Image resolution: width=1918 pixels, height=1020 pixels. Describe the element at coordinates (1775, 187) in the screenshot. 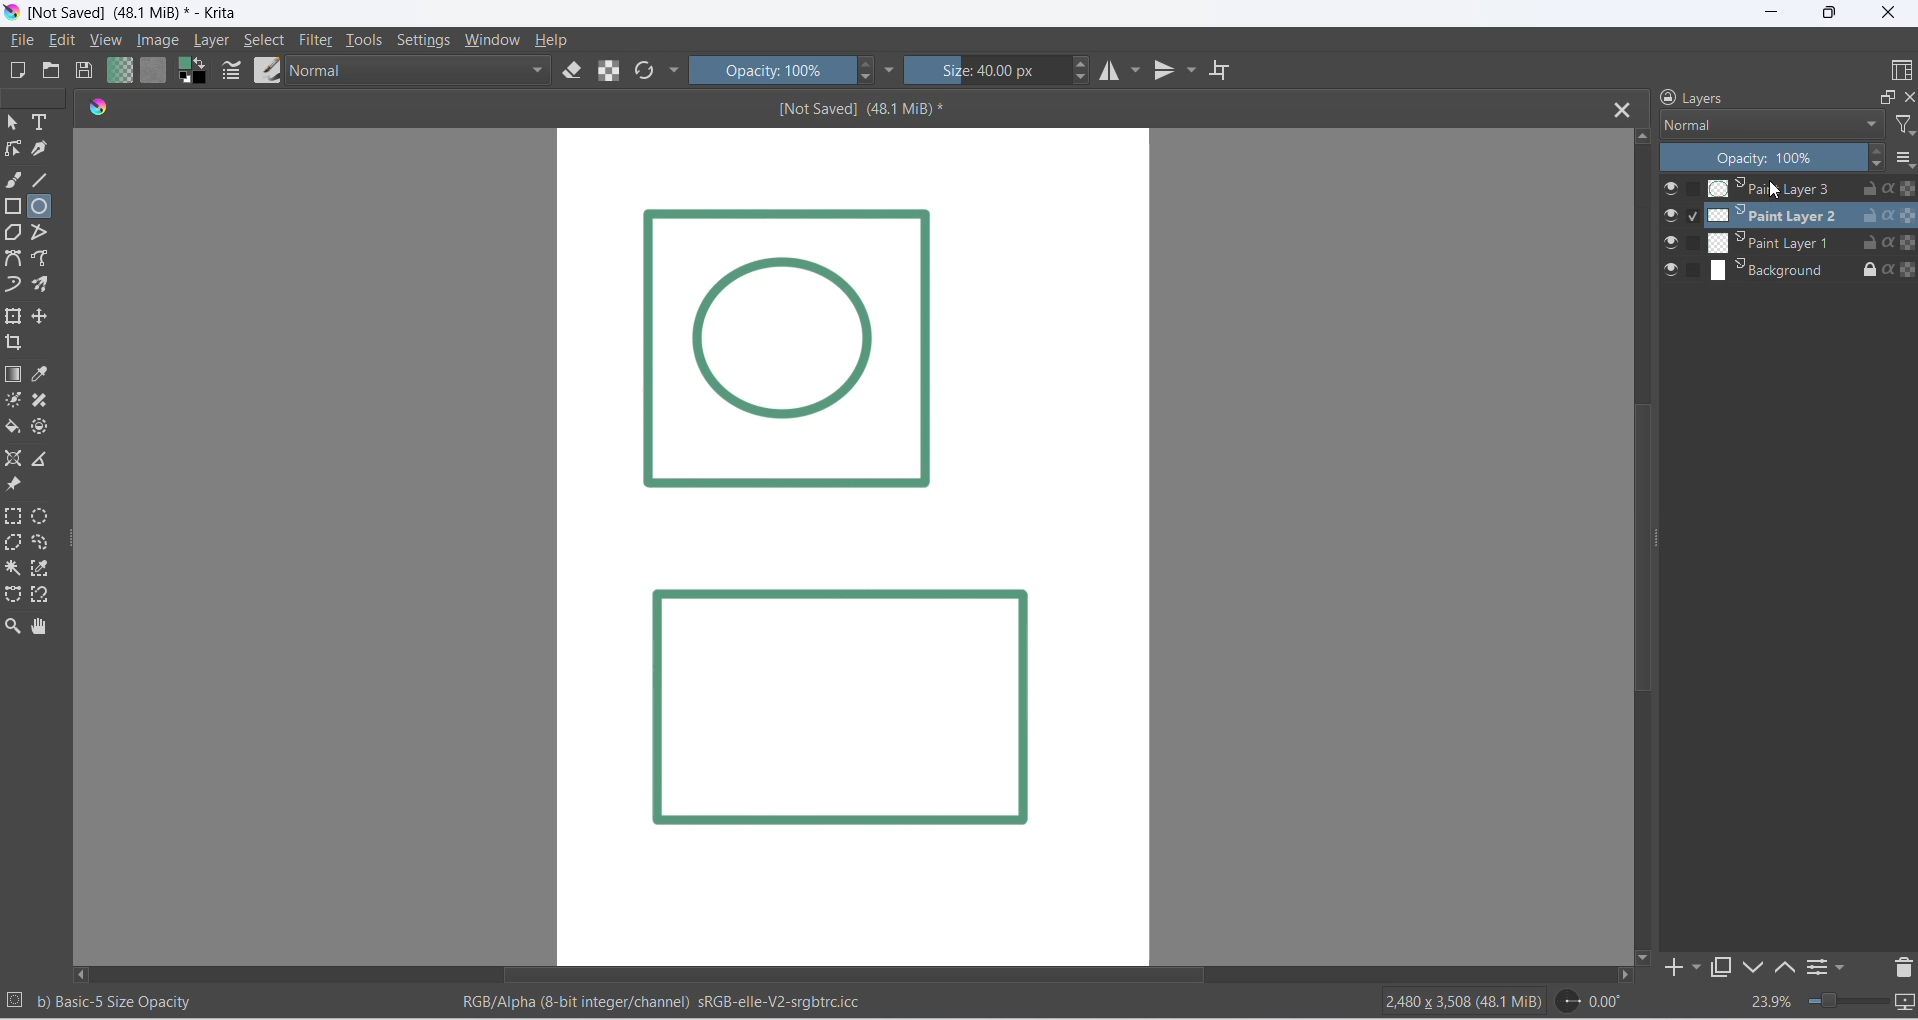

I see `Paint Layer 3` at that location.